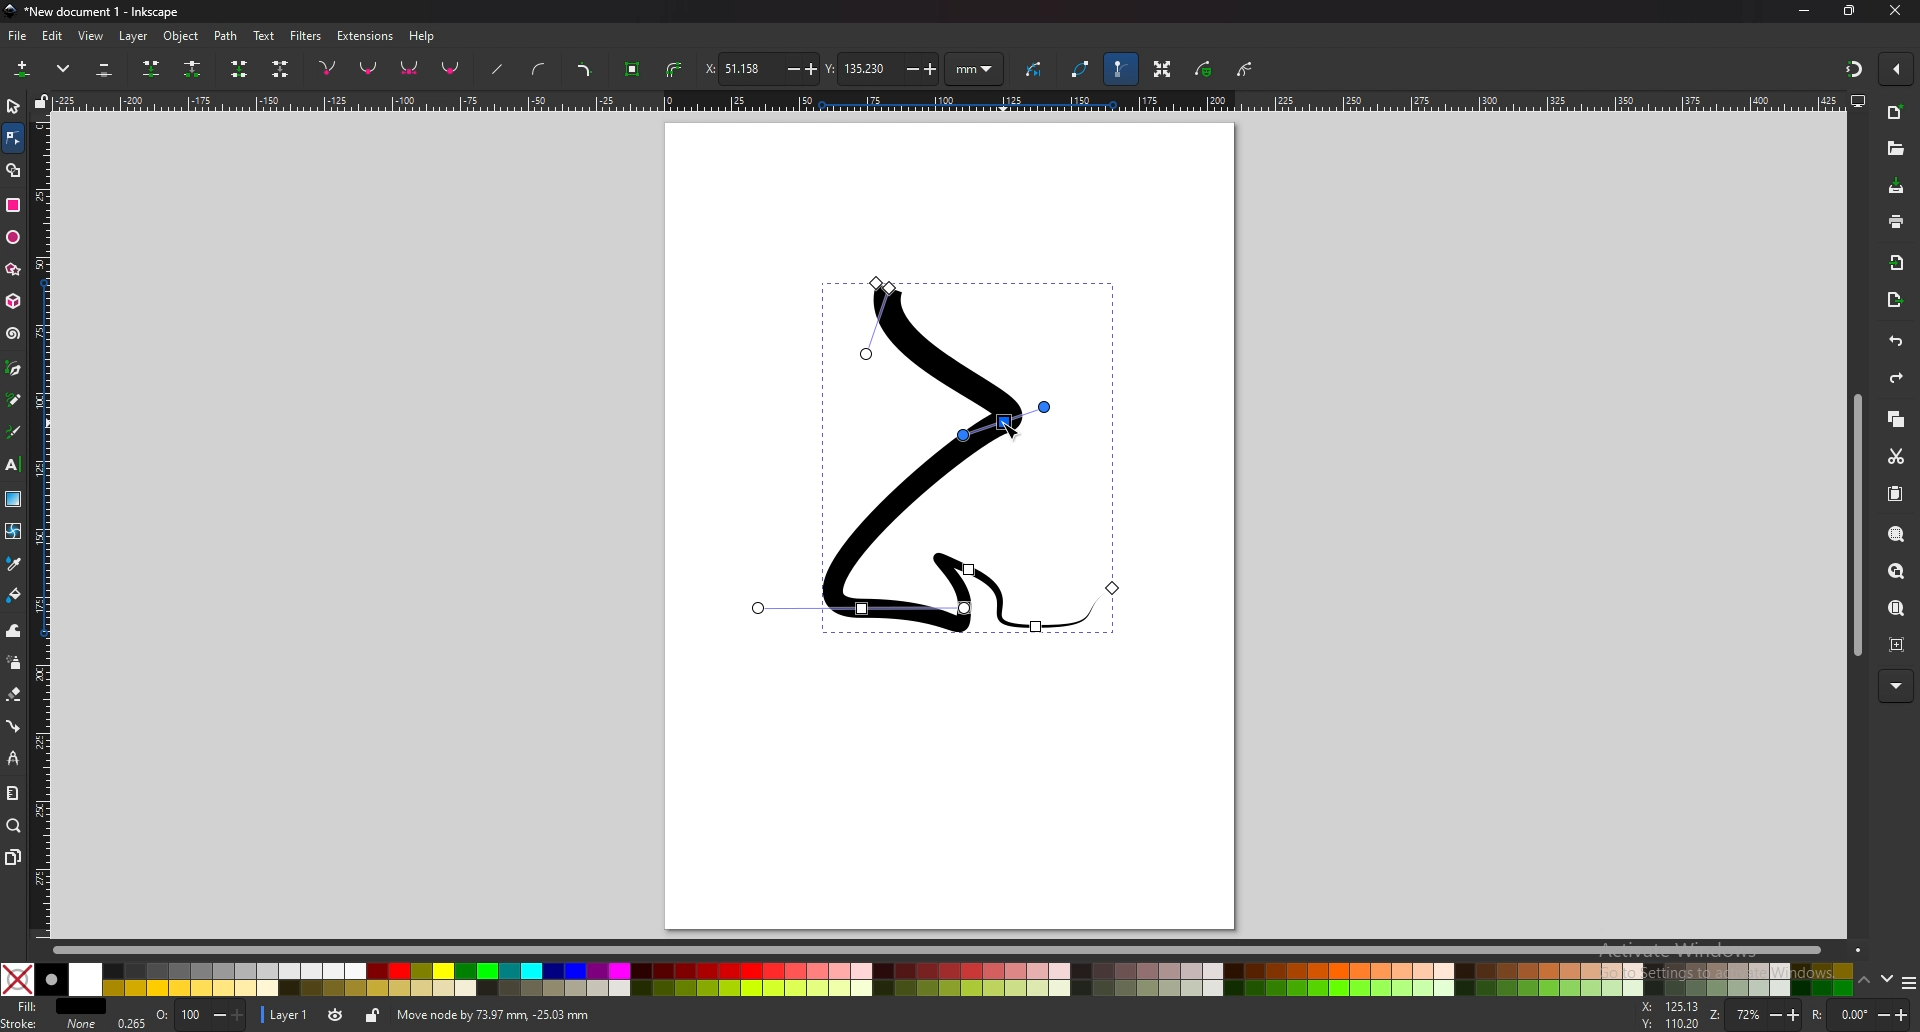  I want to click on add corners lpe, so click(584, 71).